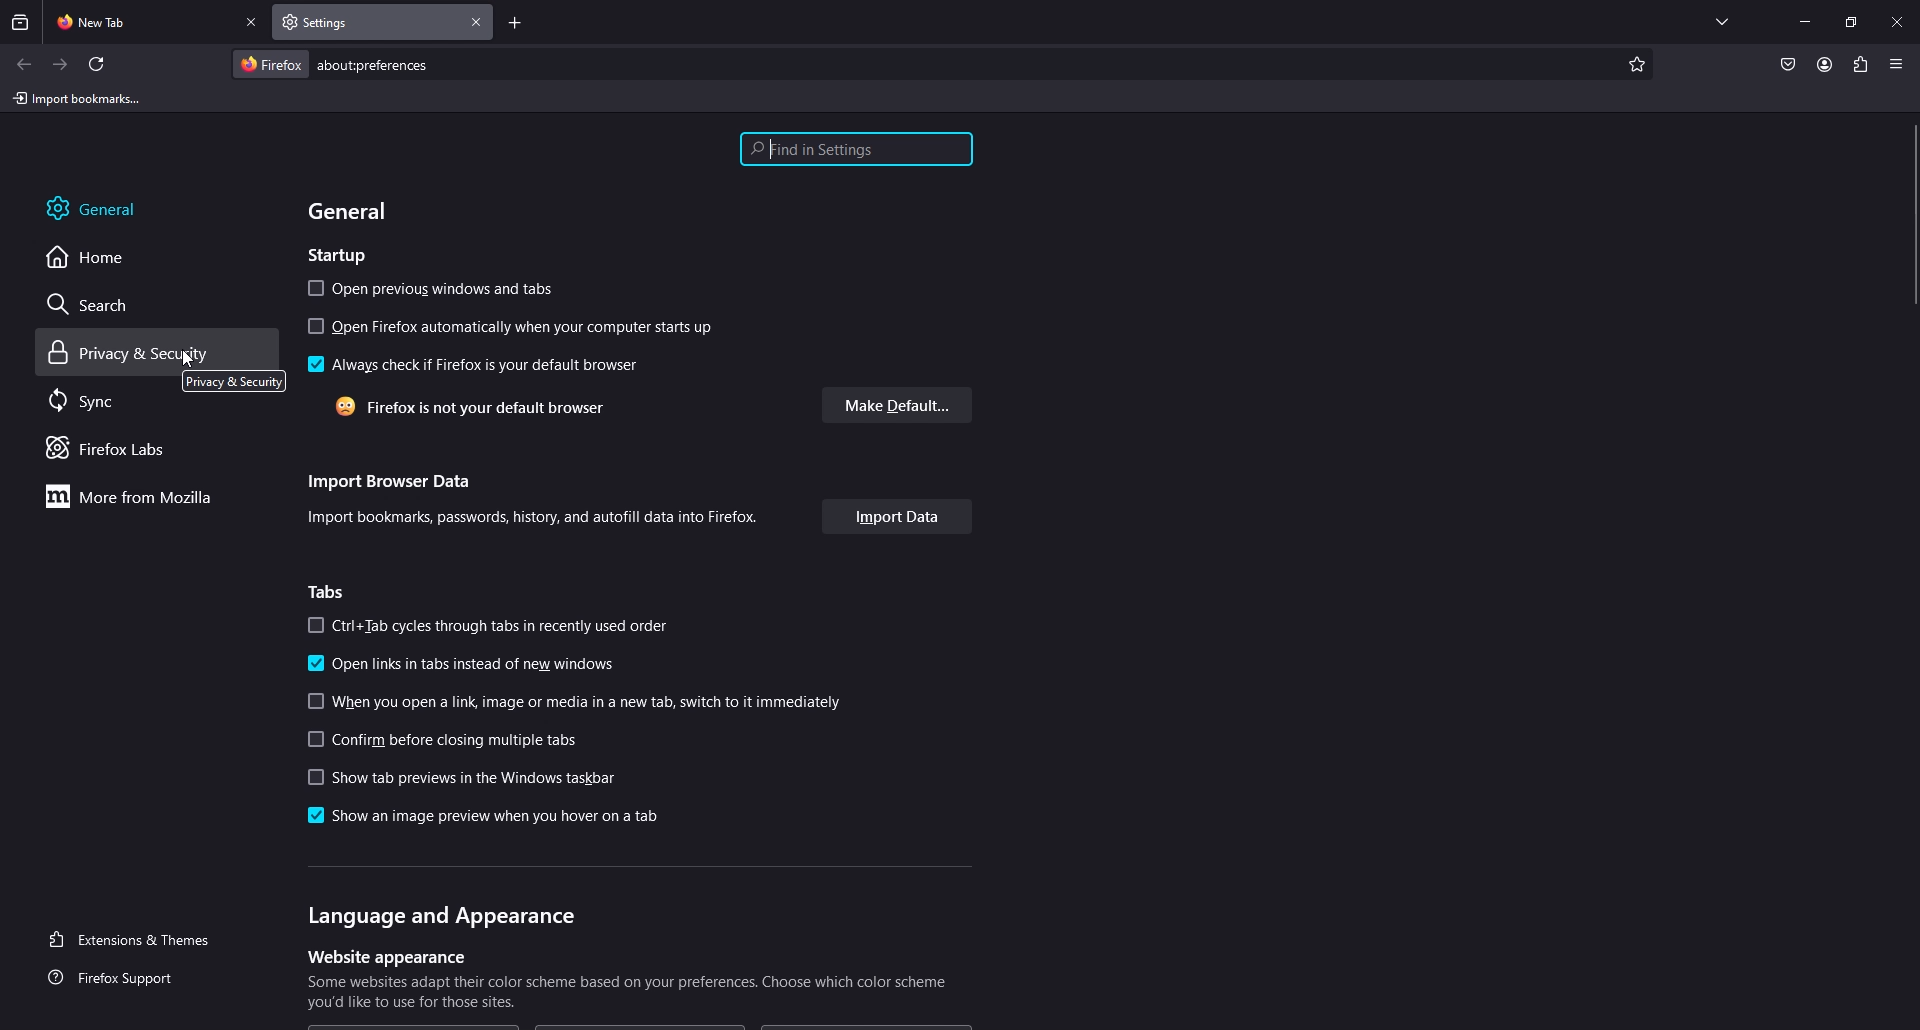 Image resolution: width=1920 pixels, height=1030 pixels. I want to click on list all tabs, so click(1722, 18).